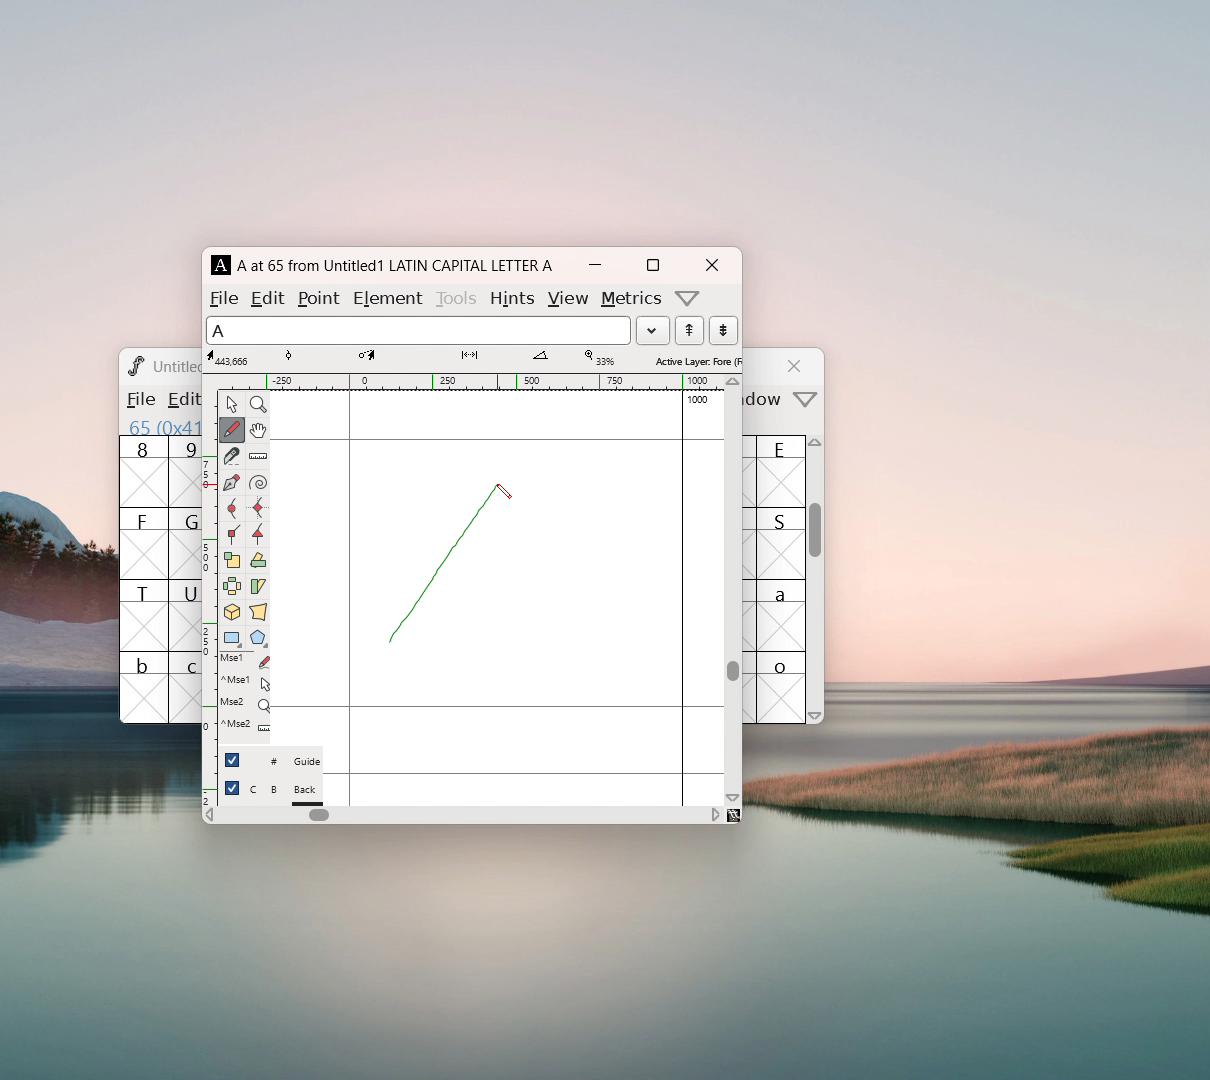 This screenshot has height=1080, width=1210. I want to click on cursor, so click(505, 492).